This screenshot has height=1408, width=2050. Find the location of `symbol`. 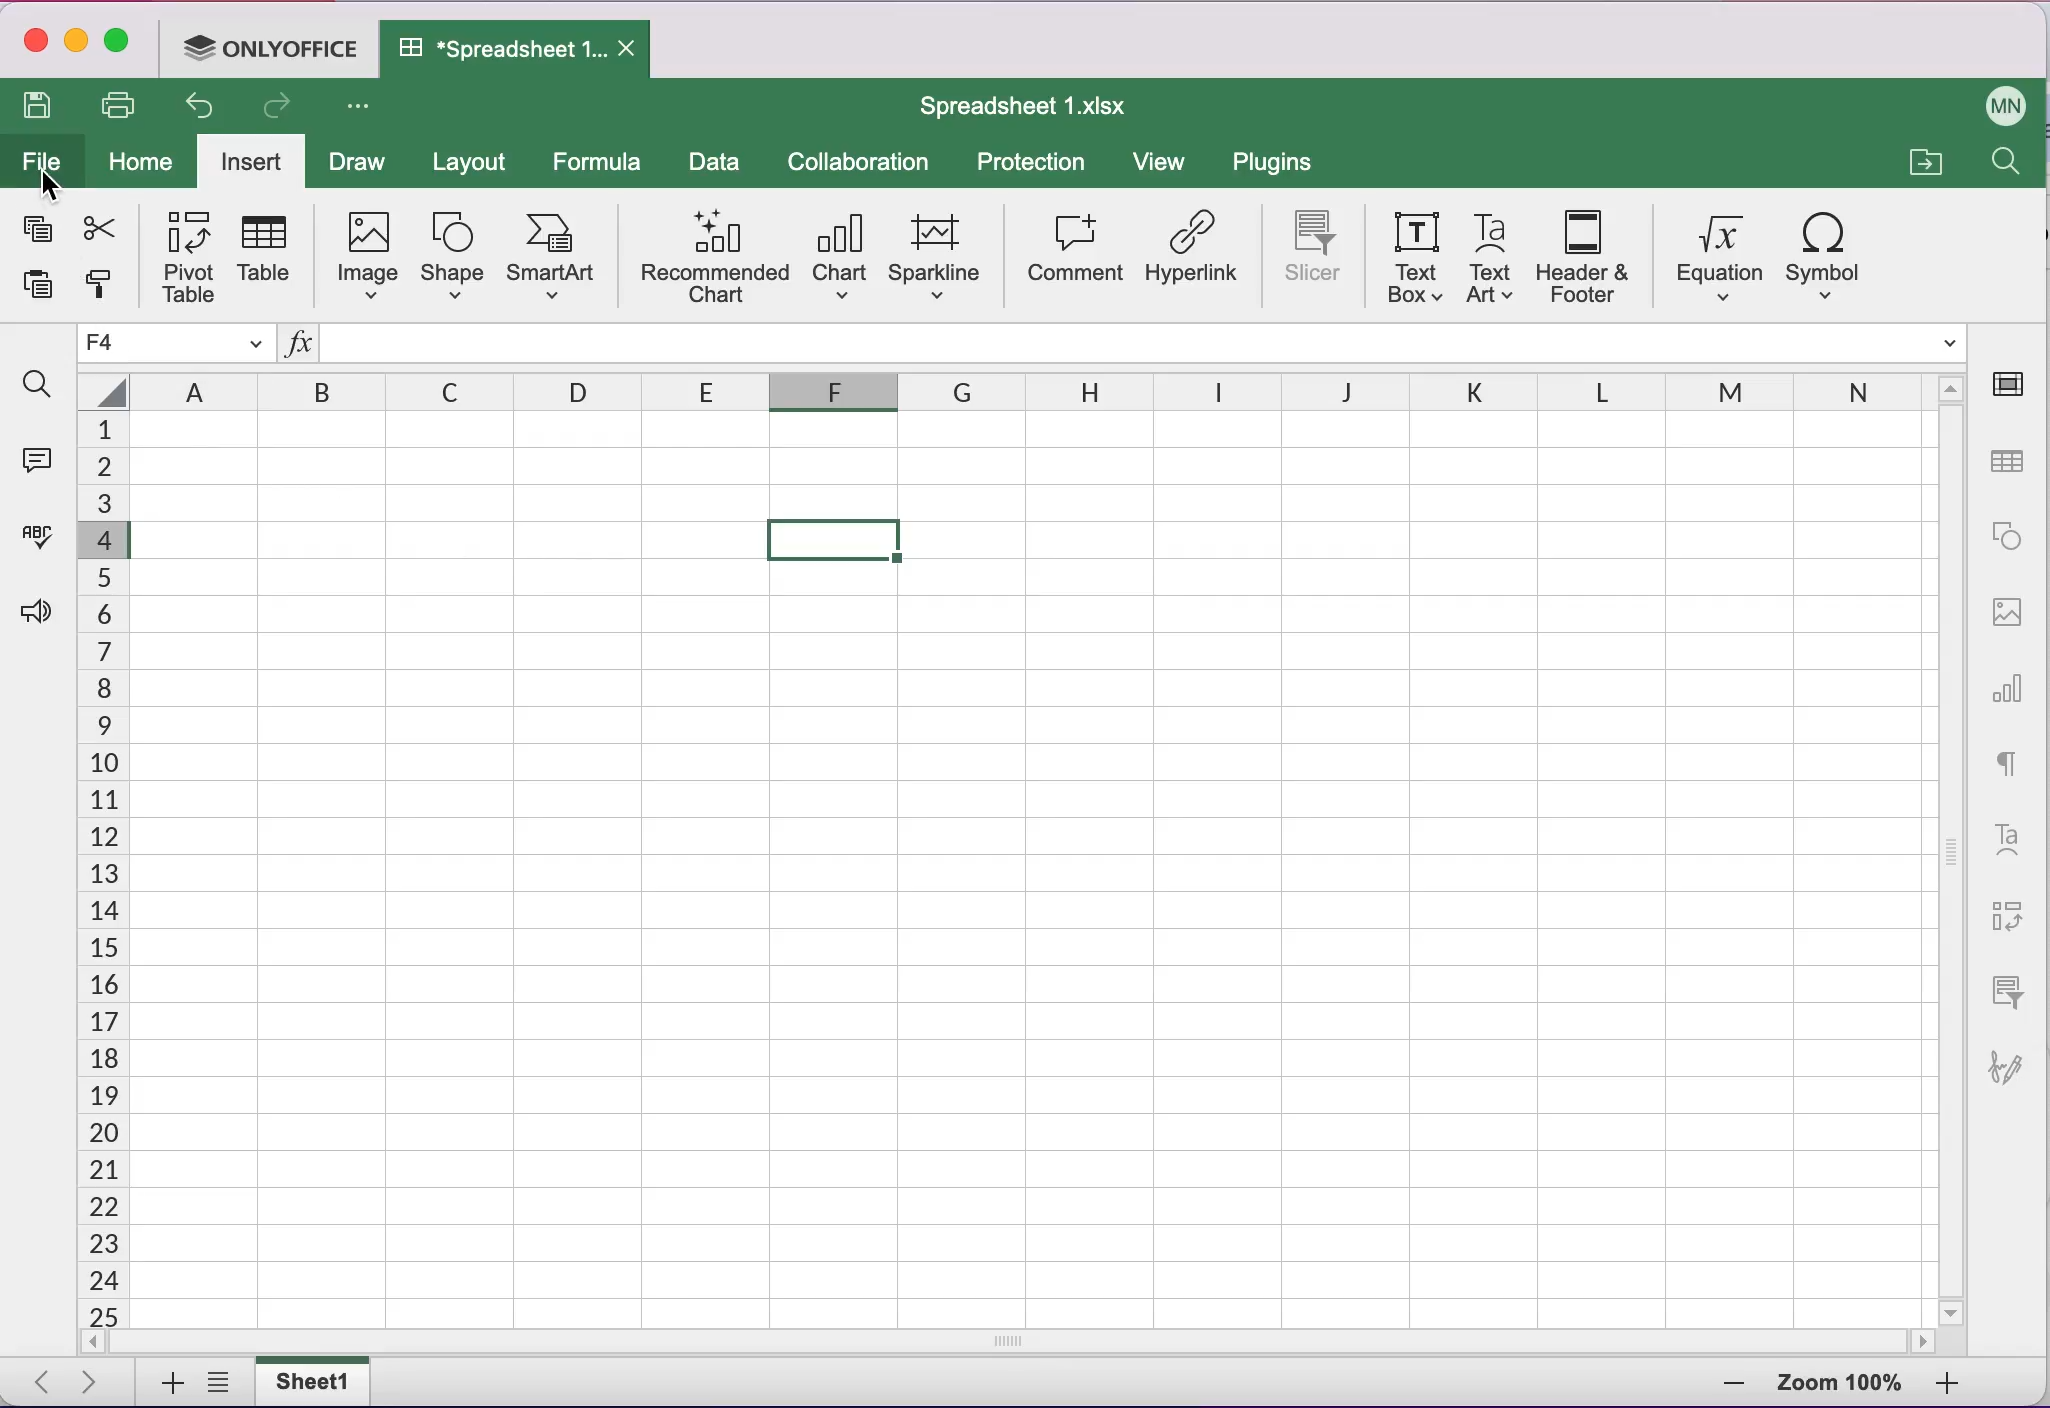

symbol is located at coordinates (1828, 251).